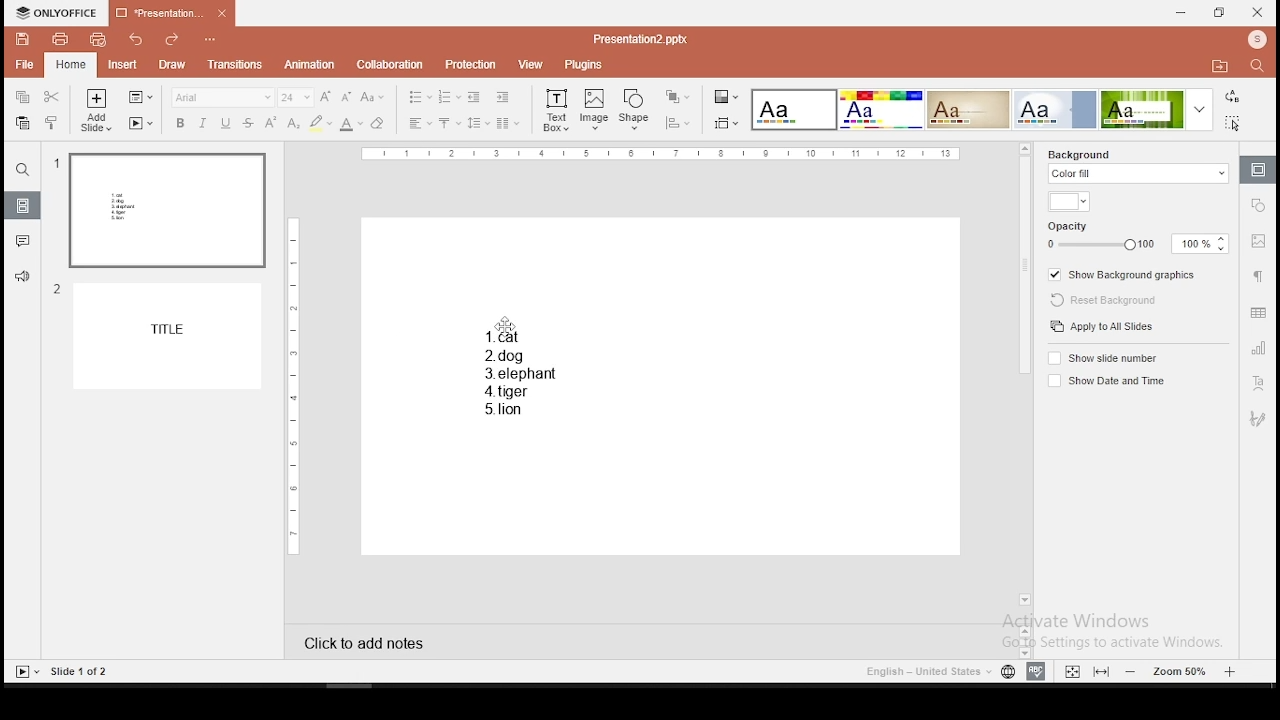  Describe the element at coordinates (1135, 238) in the screenshot. I see `opacity` at that location.